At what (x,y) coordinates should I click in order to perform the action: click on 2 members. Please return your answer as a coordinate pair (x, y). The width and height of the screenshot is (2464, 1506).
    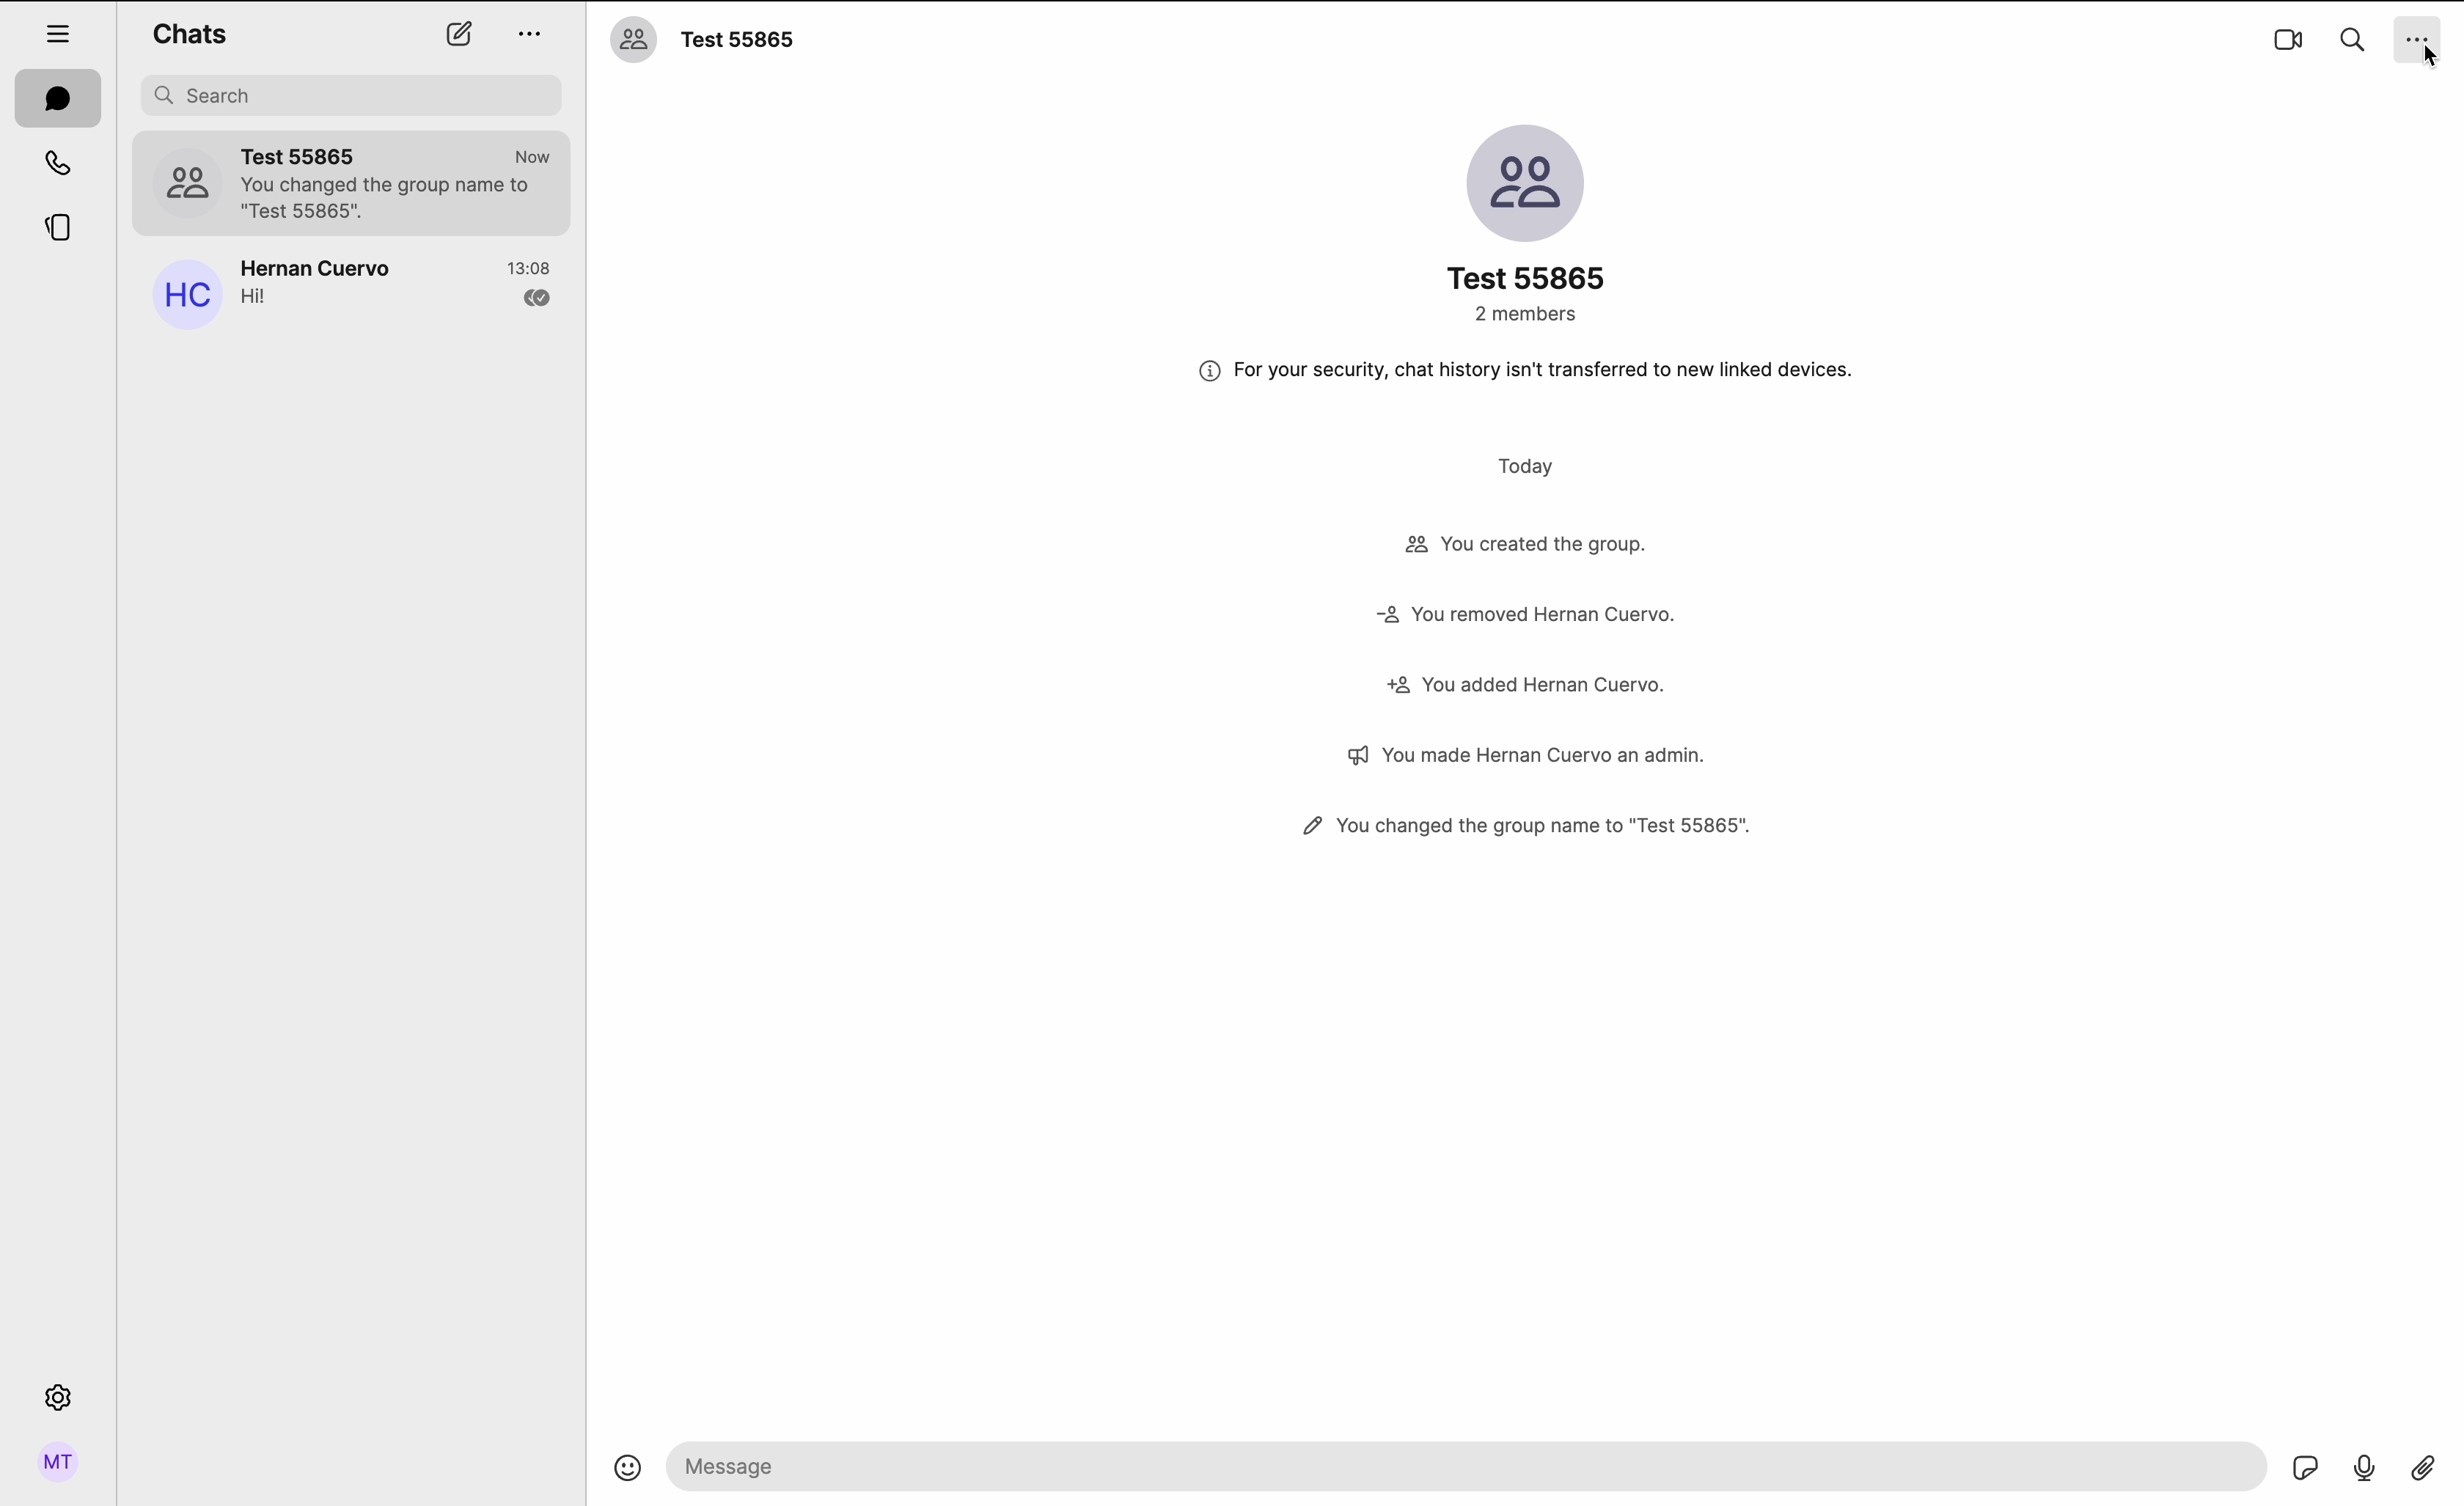
    Looking at the image, I should click on (1529, 312).